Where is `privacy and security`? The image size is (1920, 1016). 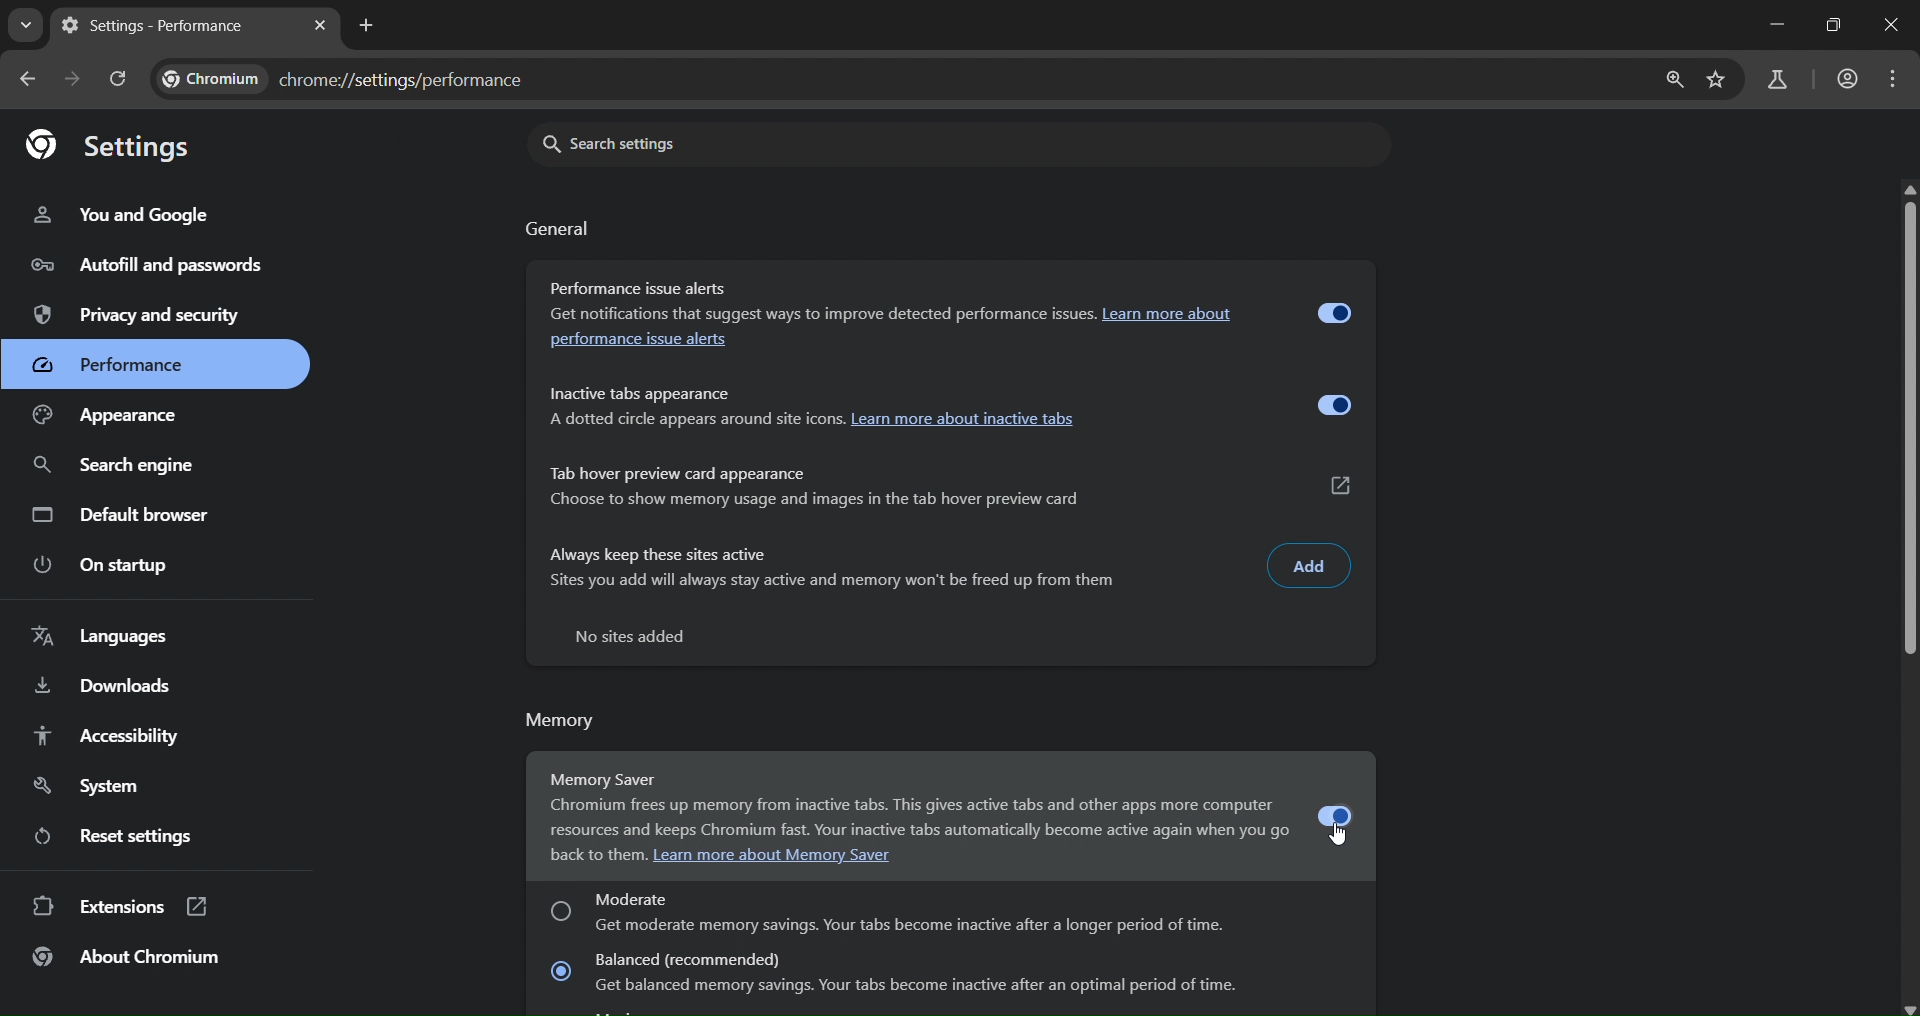
privacy and security is located at coordinates (139, 314).